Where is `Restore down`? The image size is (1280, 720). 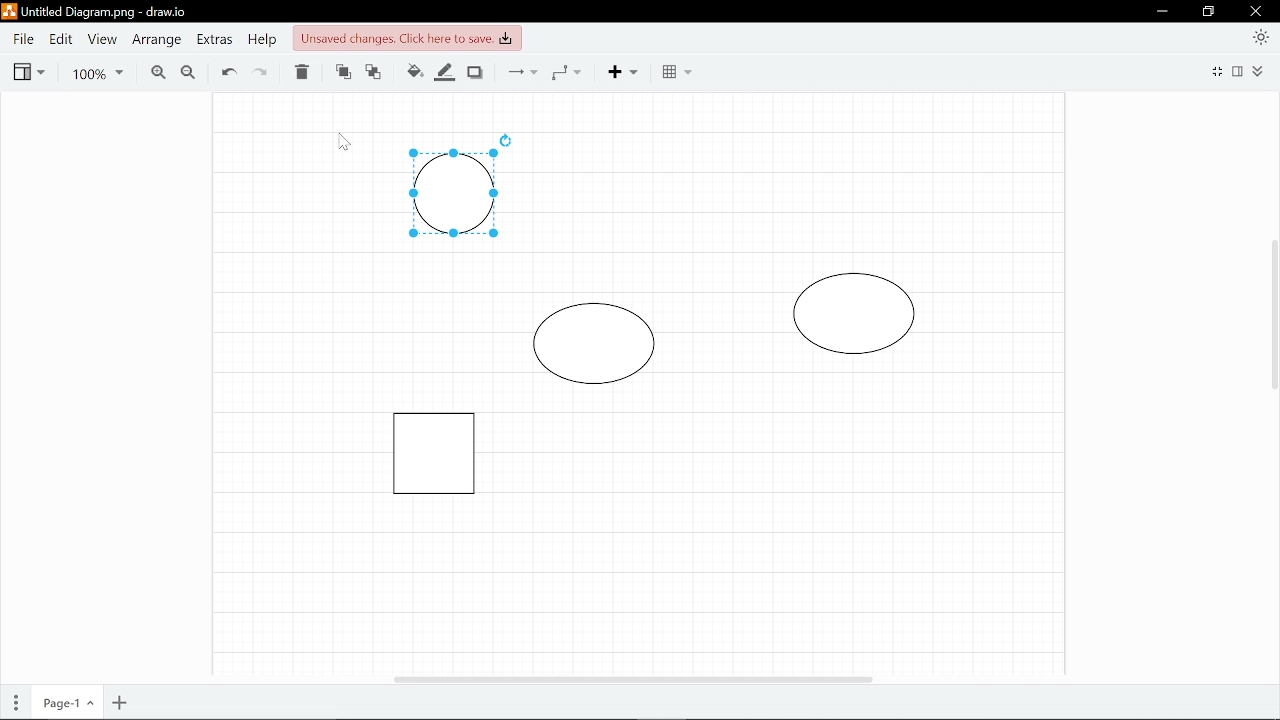
Restore down is located at coordinates (1209, 12).